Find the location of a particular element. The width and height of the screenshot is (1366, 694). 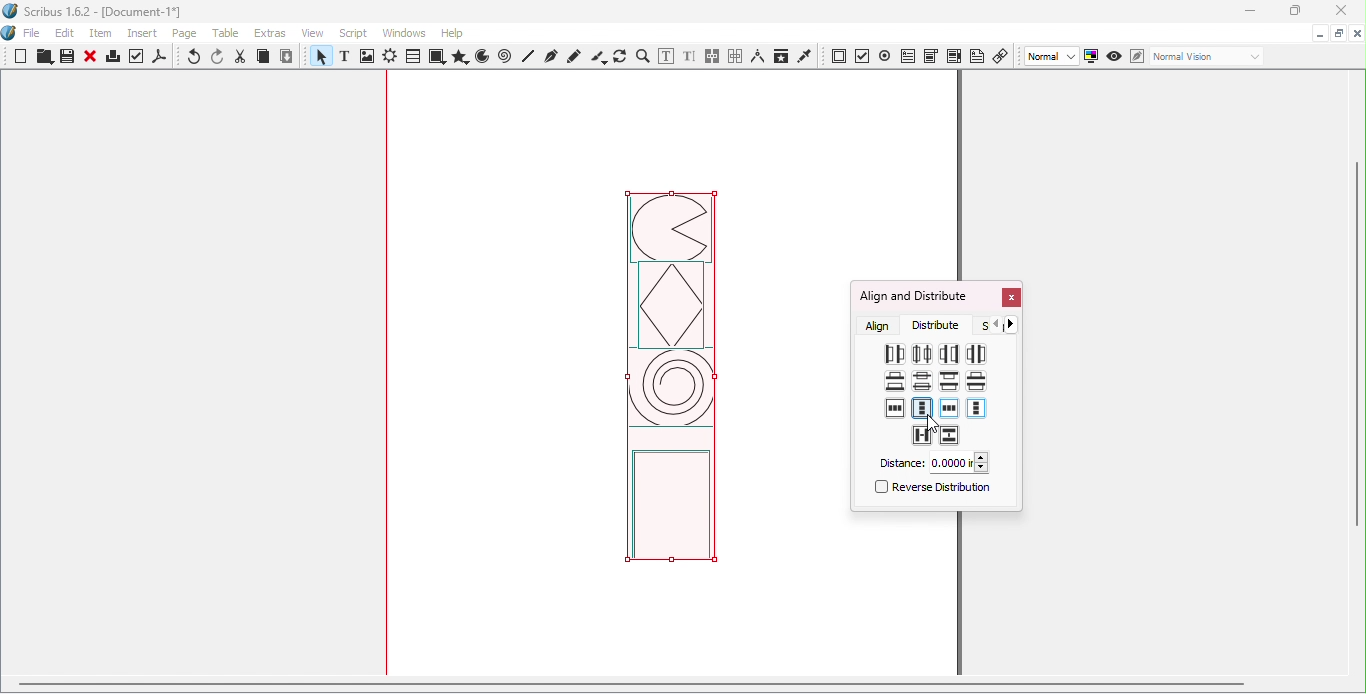

scroll bar is located at coordinates (631, 683).